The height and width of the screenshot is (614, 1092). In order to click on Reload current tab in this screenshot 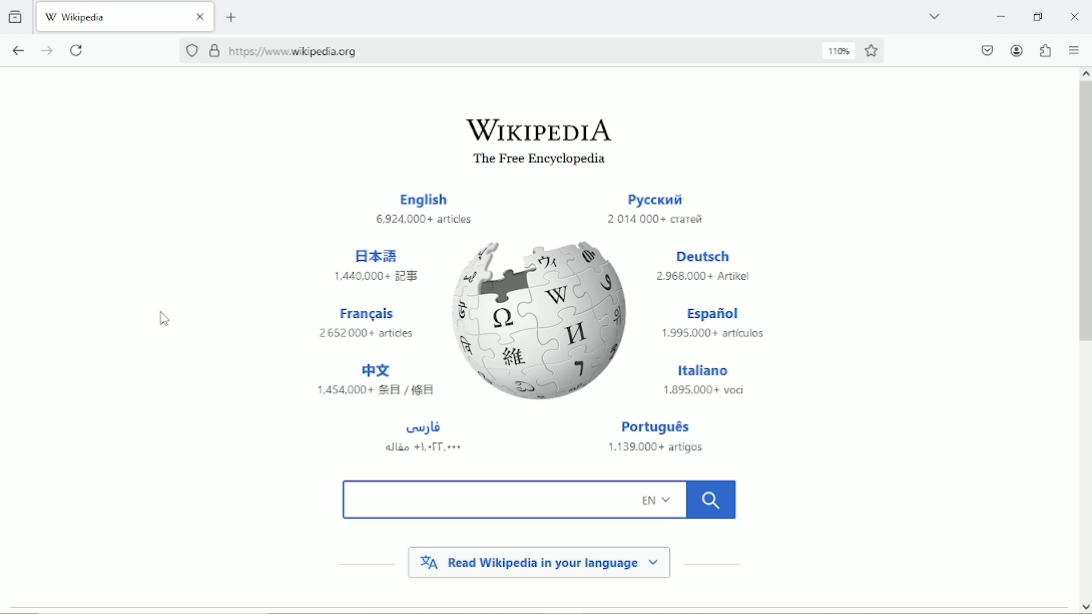, I will do `click(77, 50)`.